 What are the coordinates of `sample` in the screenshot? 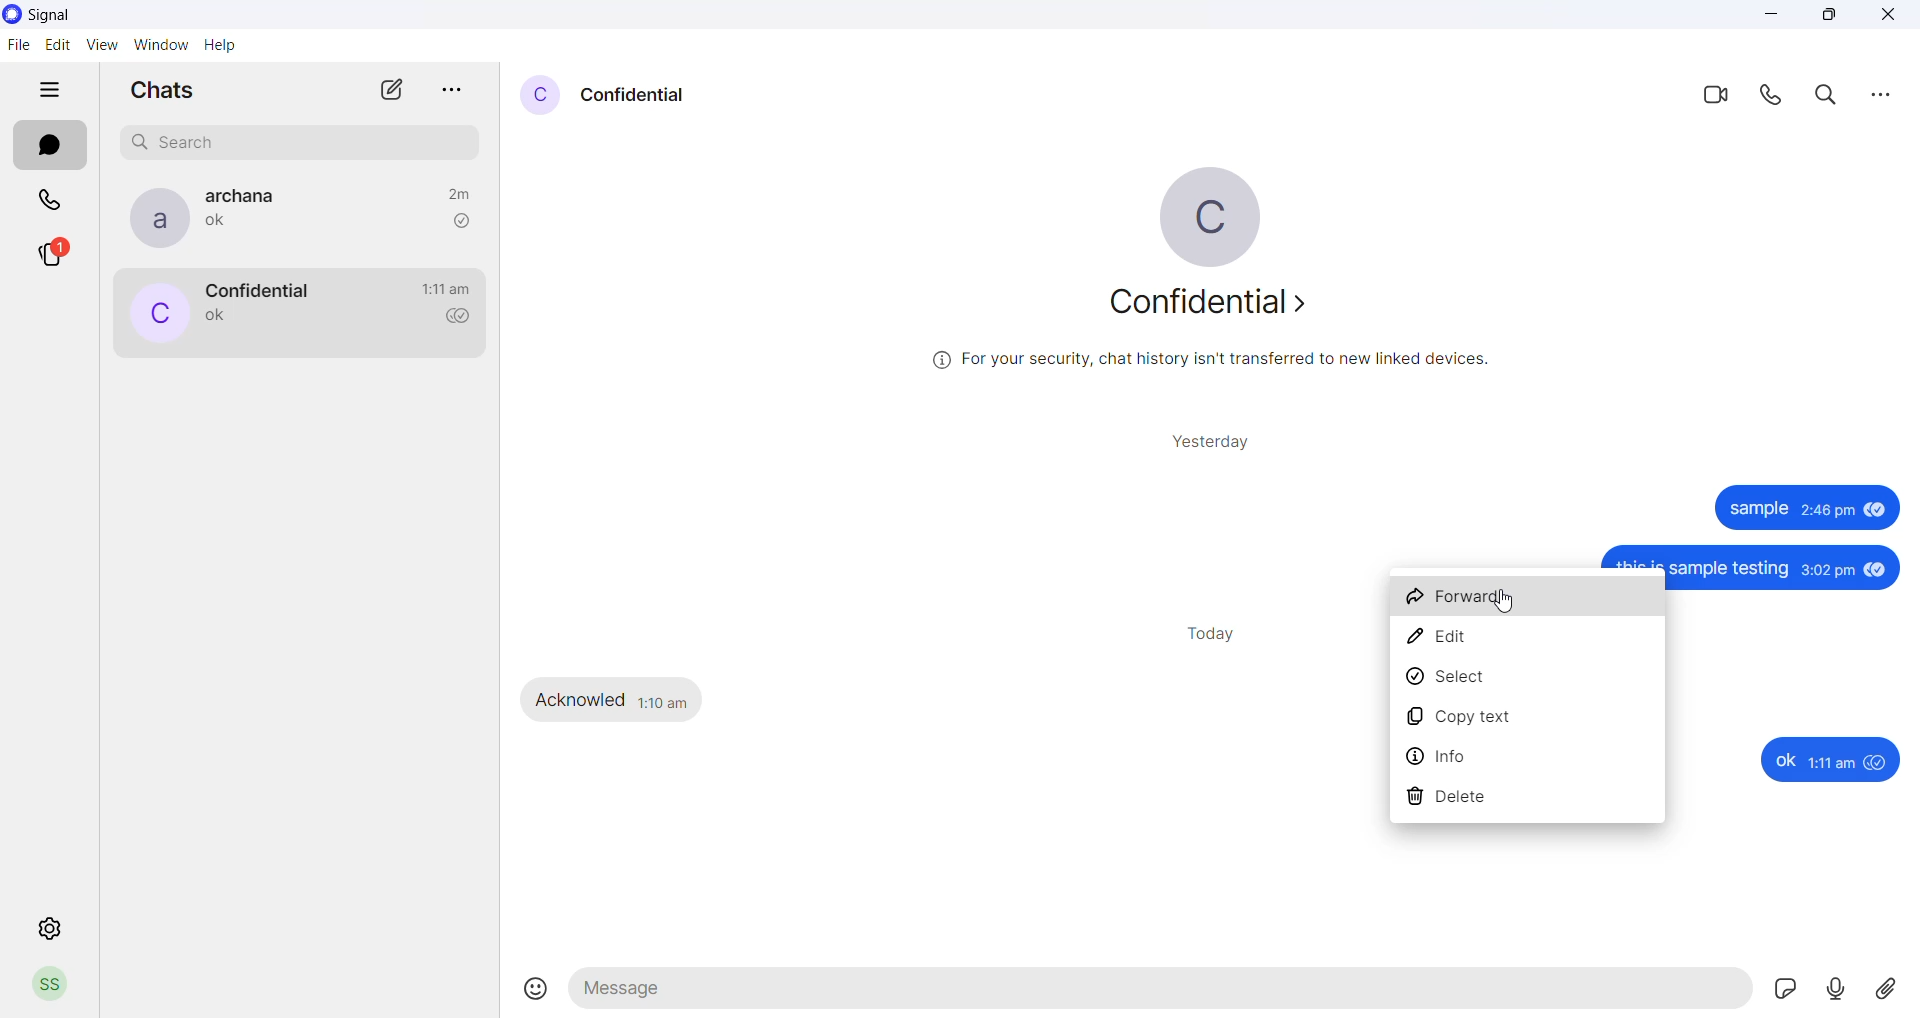 It's located at (1756, 510).